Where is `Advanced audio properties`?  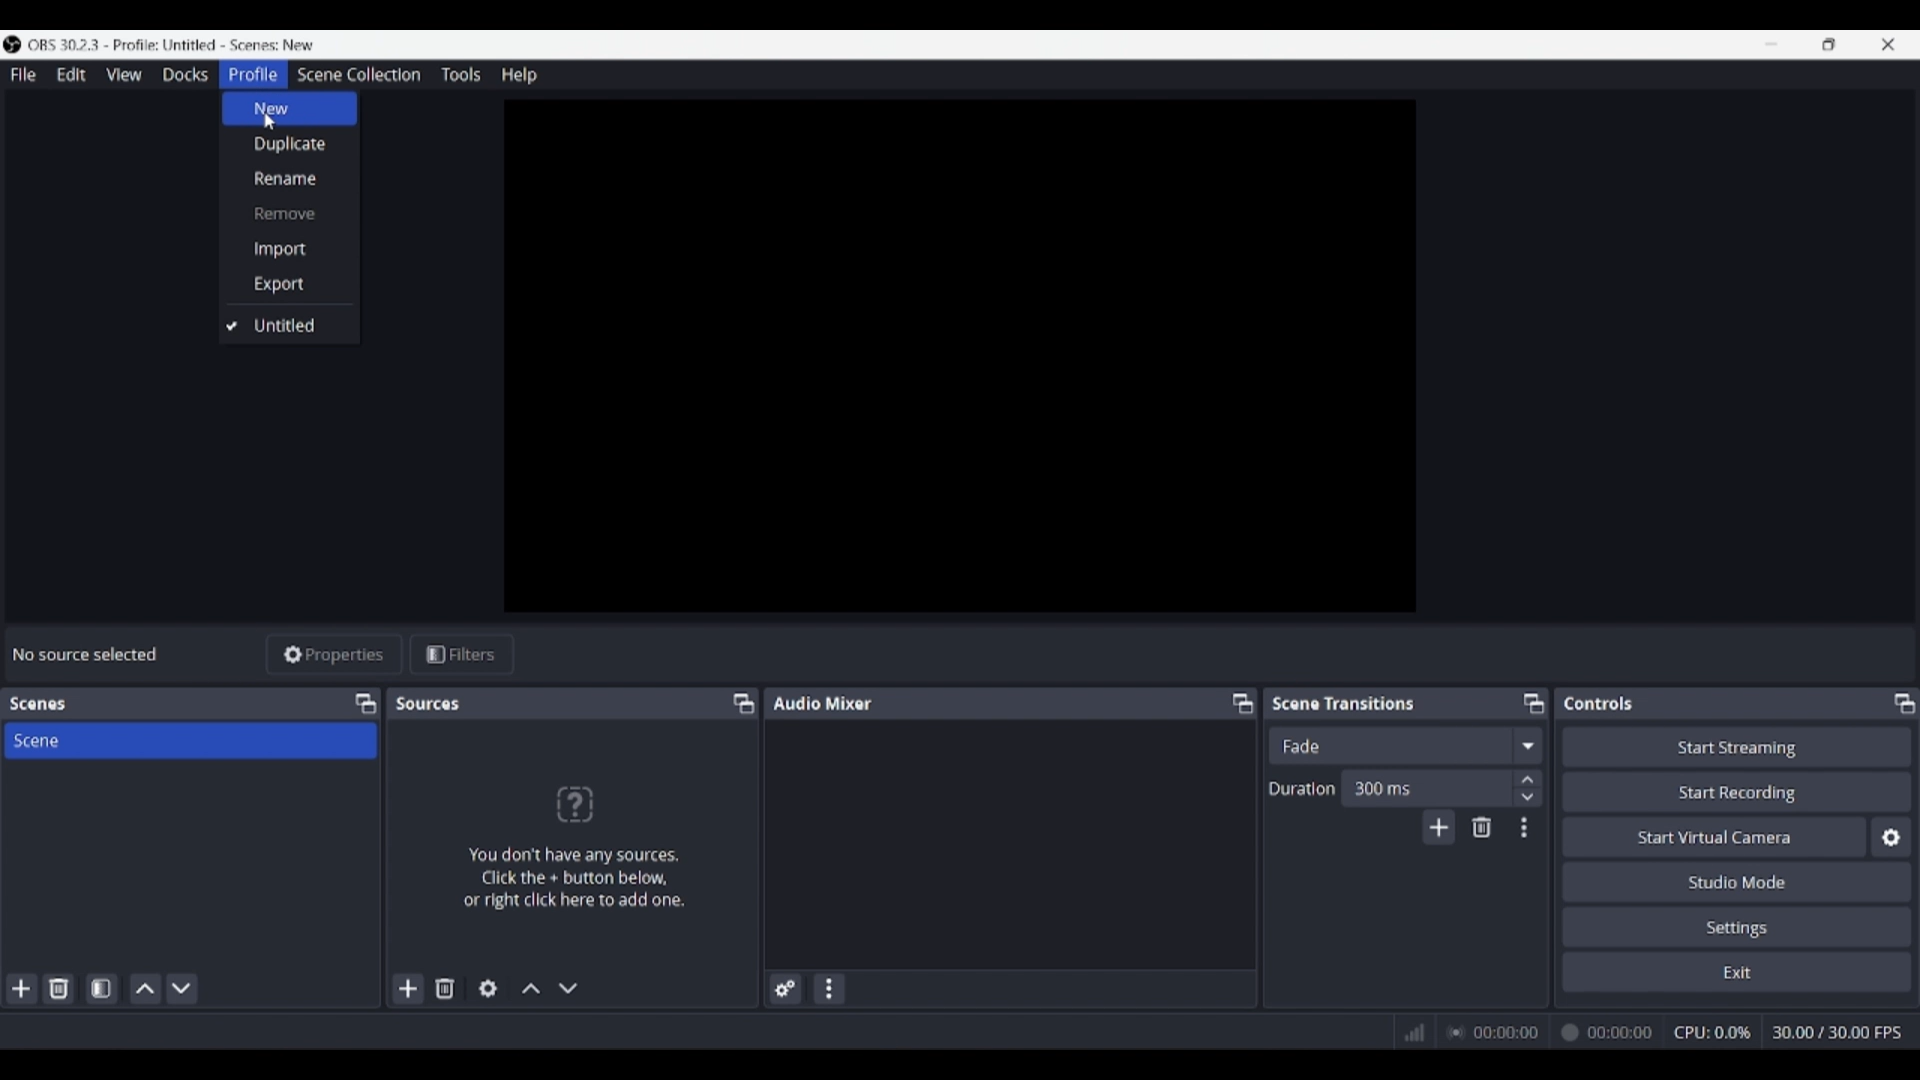
Advanced audio properties is located at coordinates (785, 989).